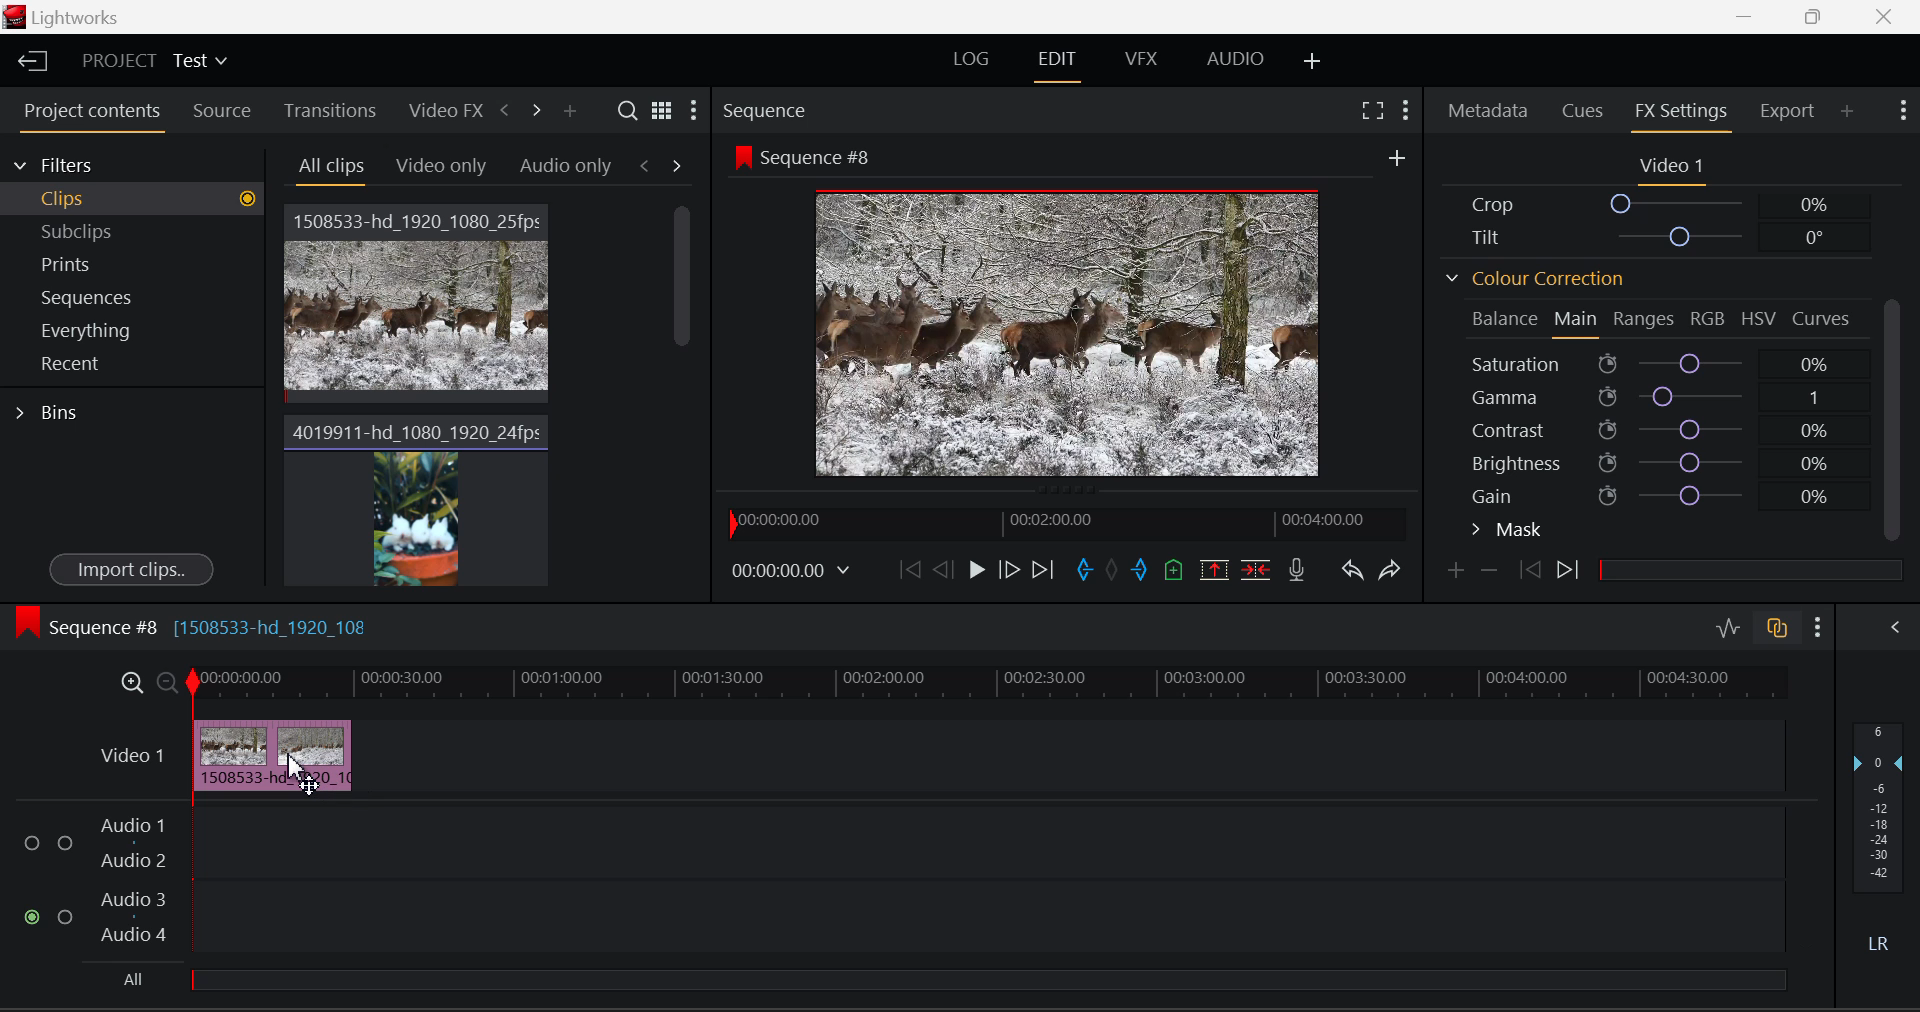 This screenshot has height=1012, width=1920. Describe the element at coordinates (132, 684) in the screenshot. I see `Maximize` at that location.